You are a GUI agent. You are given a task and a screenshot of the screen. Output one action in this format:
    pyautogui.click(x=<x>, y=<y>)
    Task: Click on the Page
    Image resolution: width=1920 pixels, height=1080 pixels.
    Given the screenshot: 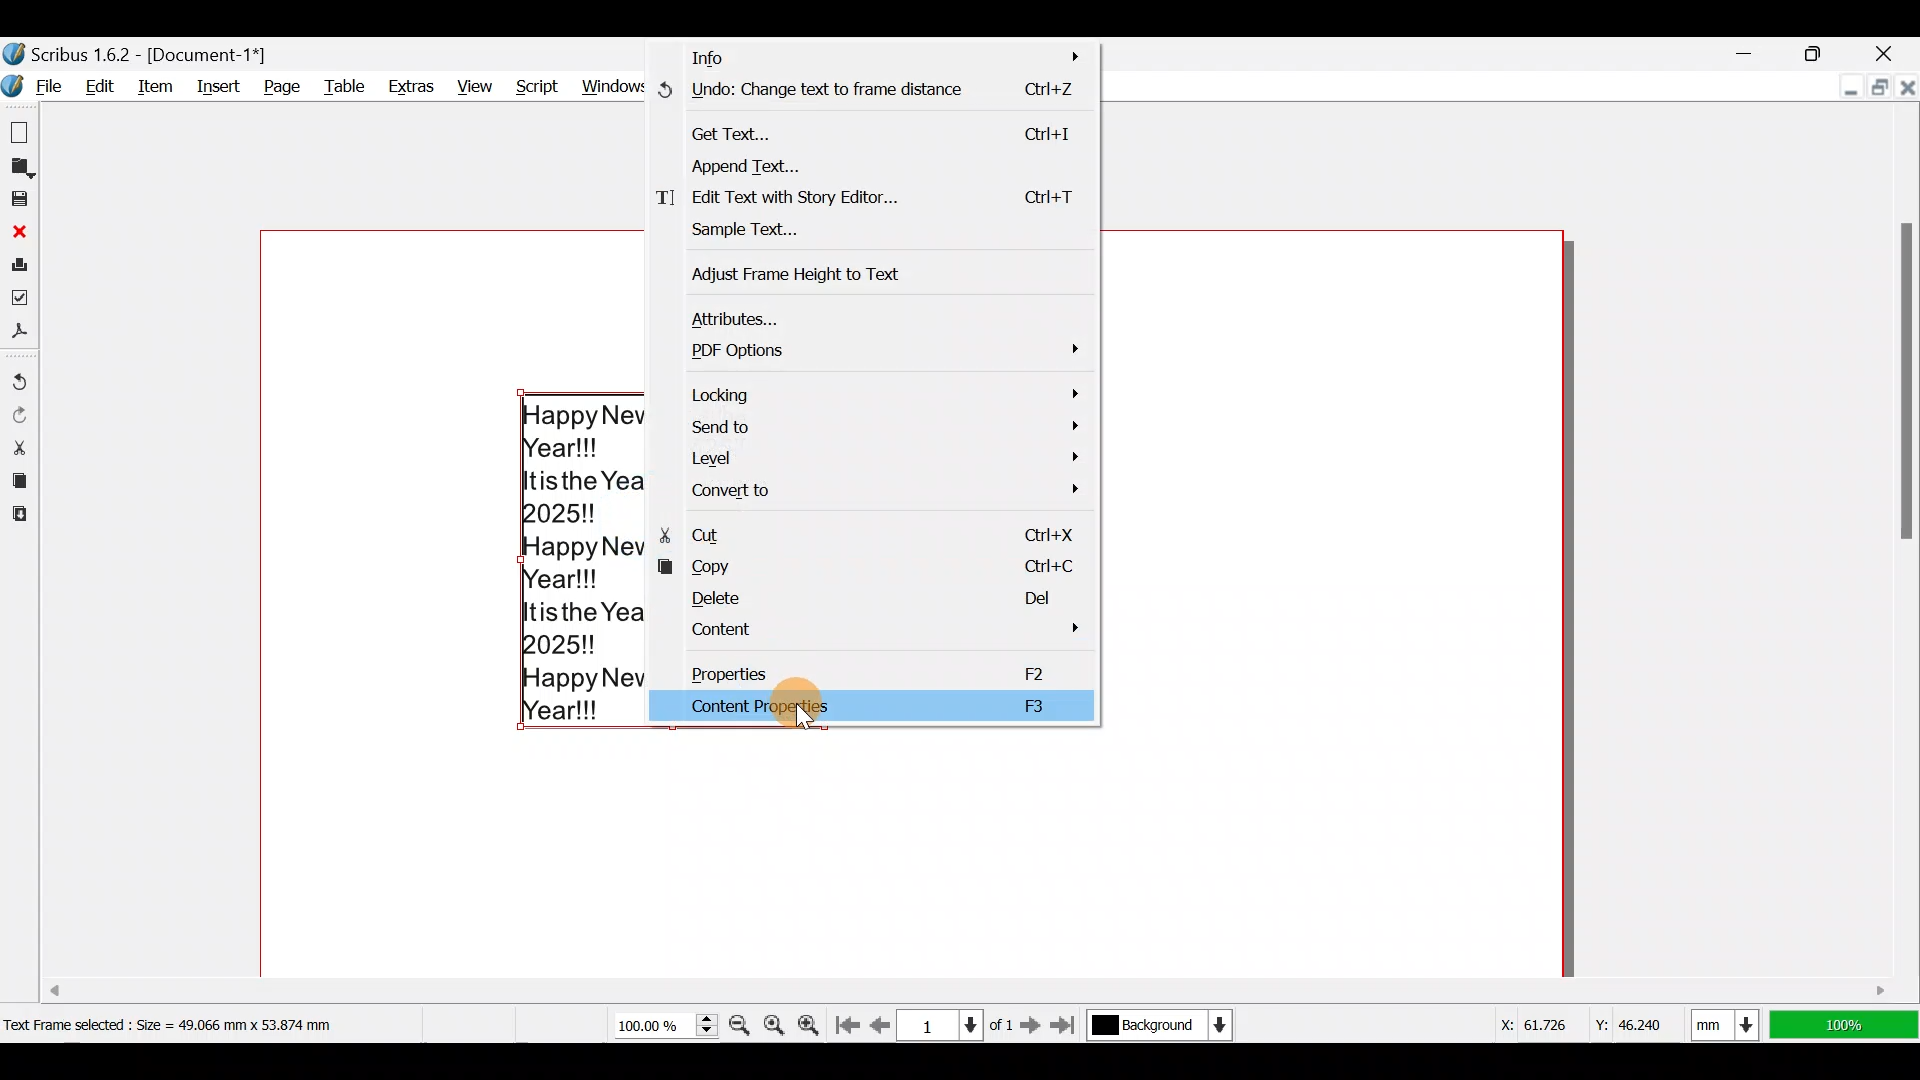 What is the action you would take?
    pyautogui.click(x=283, y=86)
    